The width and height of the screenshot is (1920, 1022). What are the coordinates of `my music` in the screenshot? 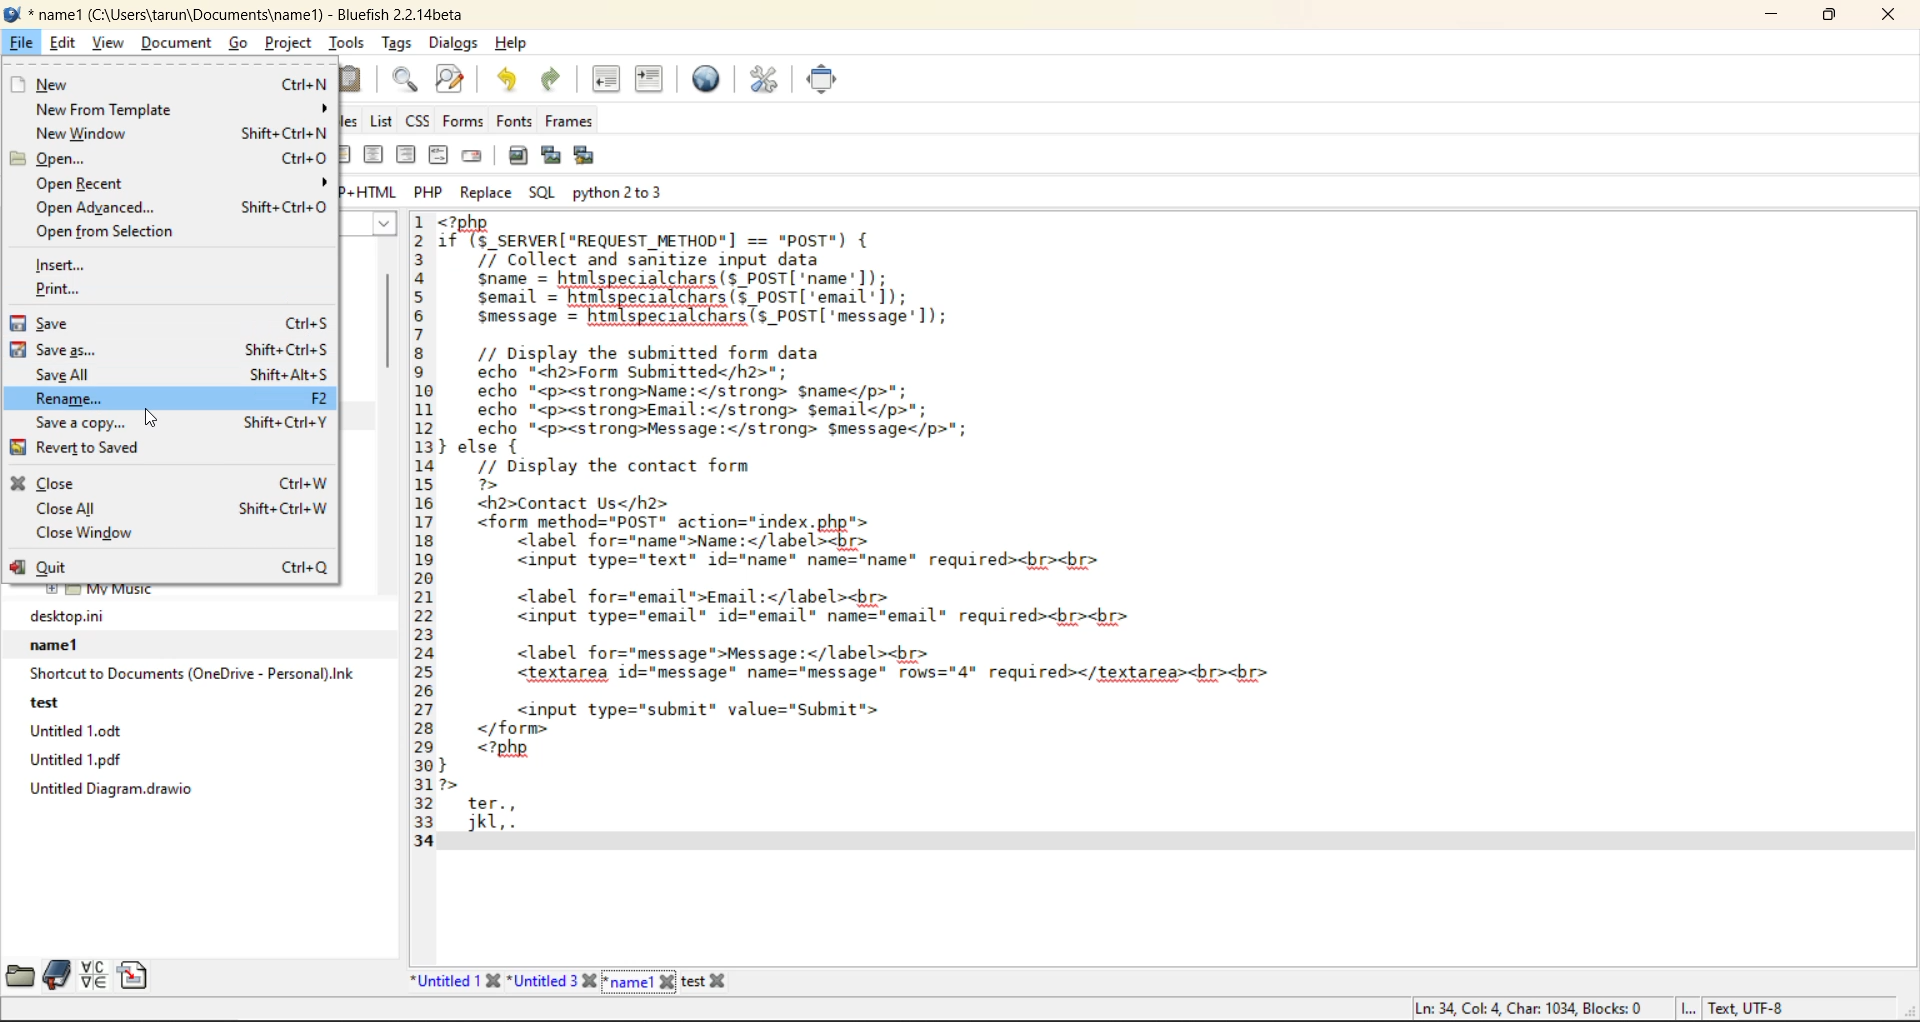 It's located at (101, 594).